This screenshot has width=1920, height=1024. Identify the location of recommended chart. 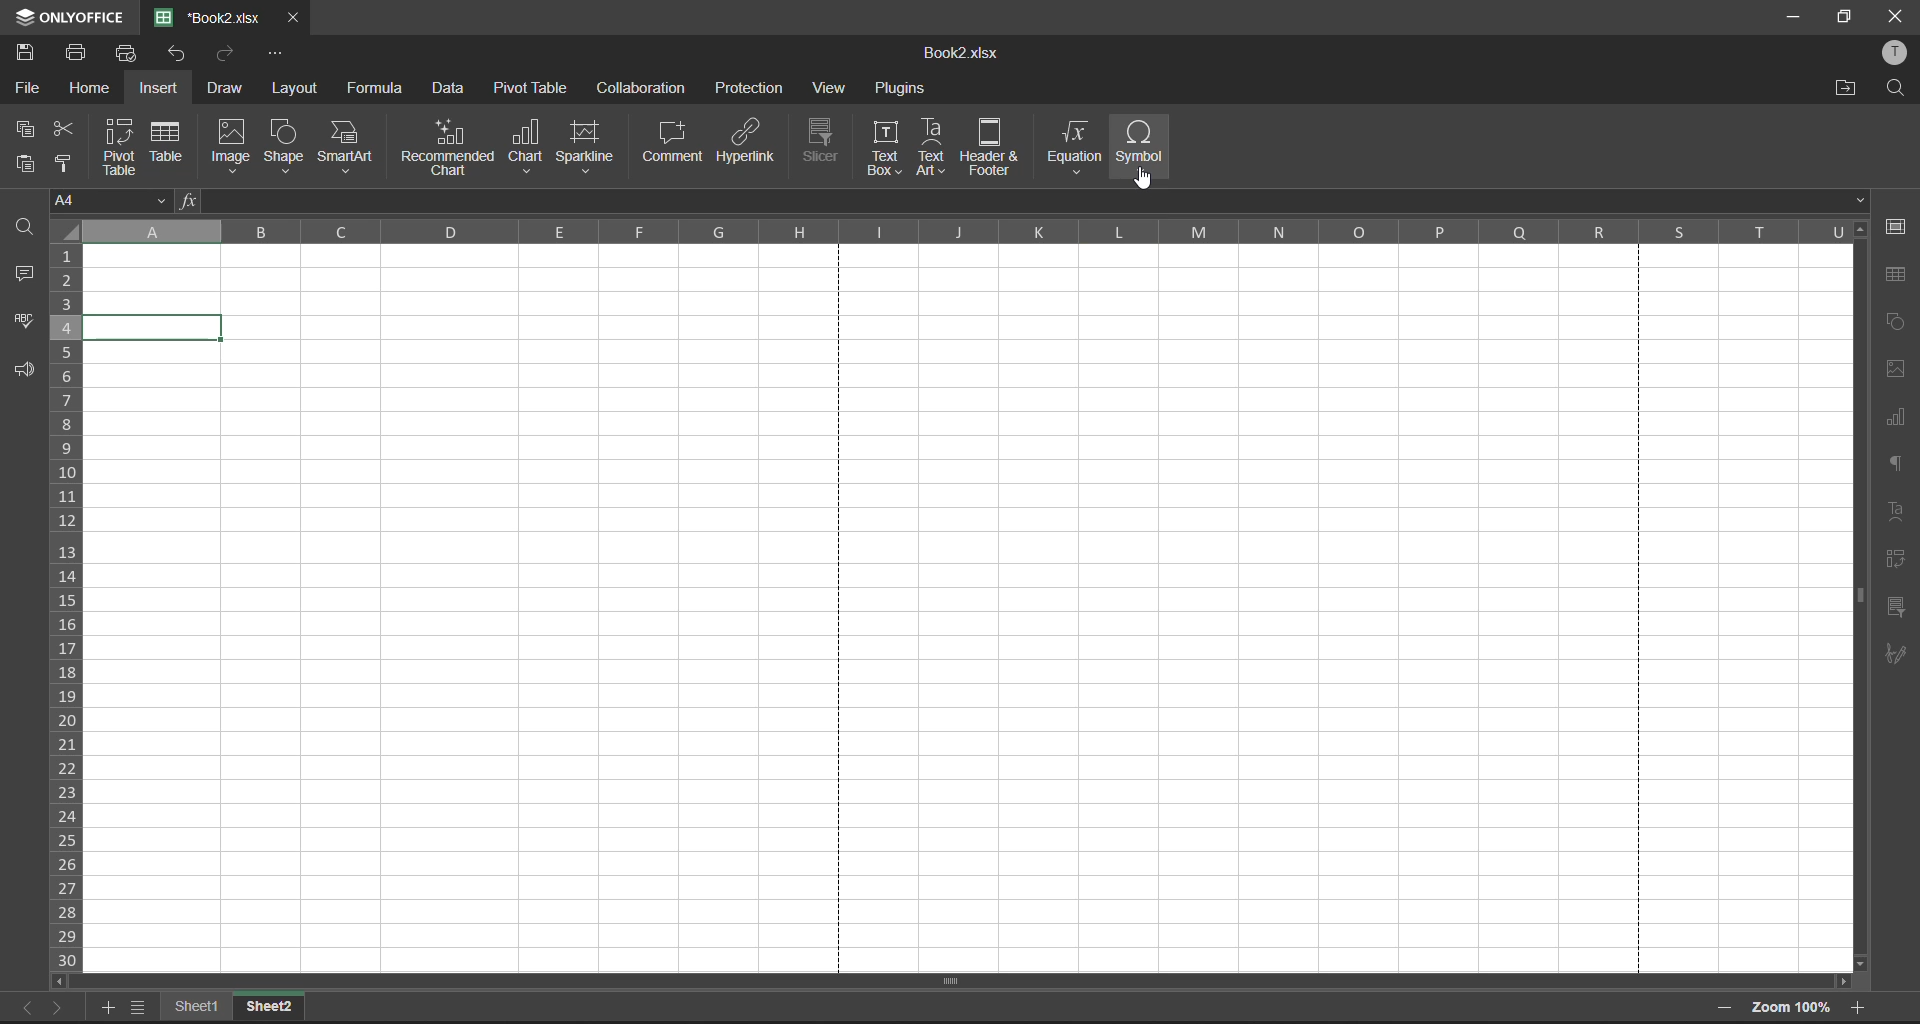
(448, 148).